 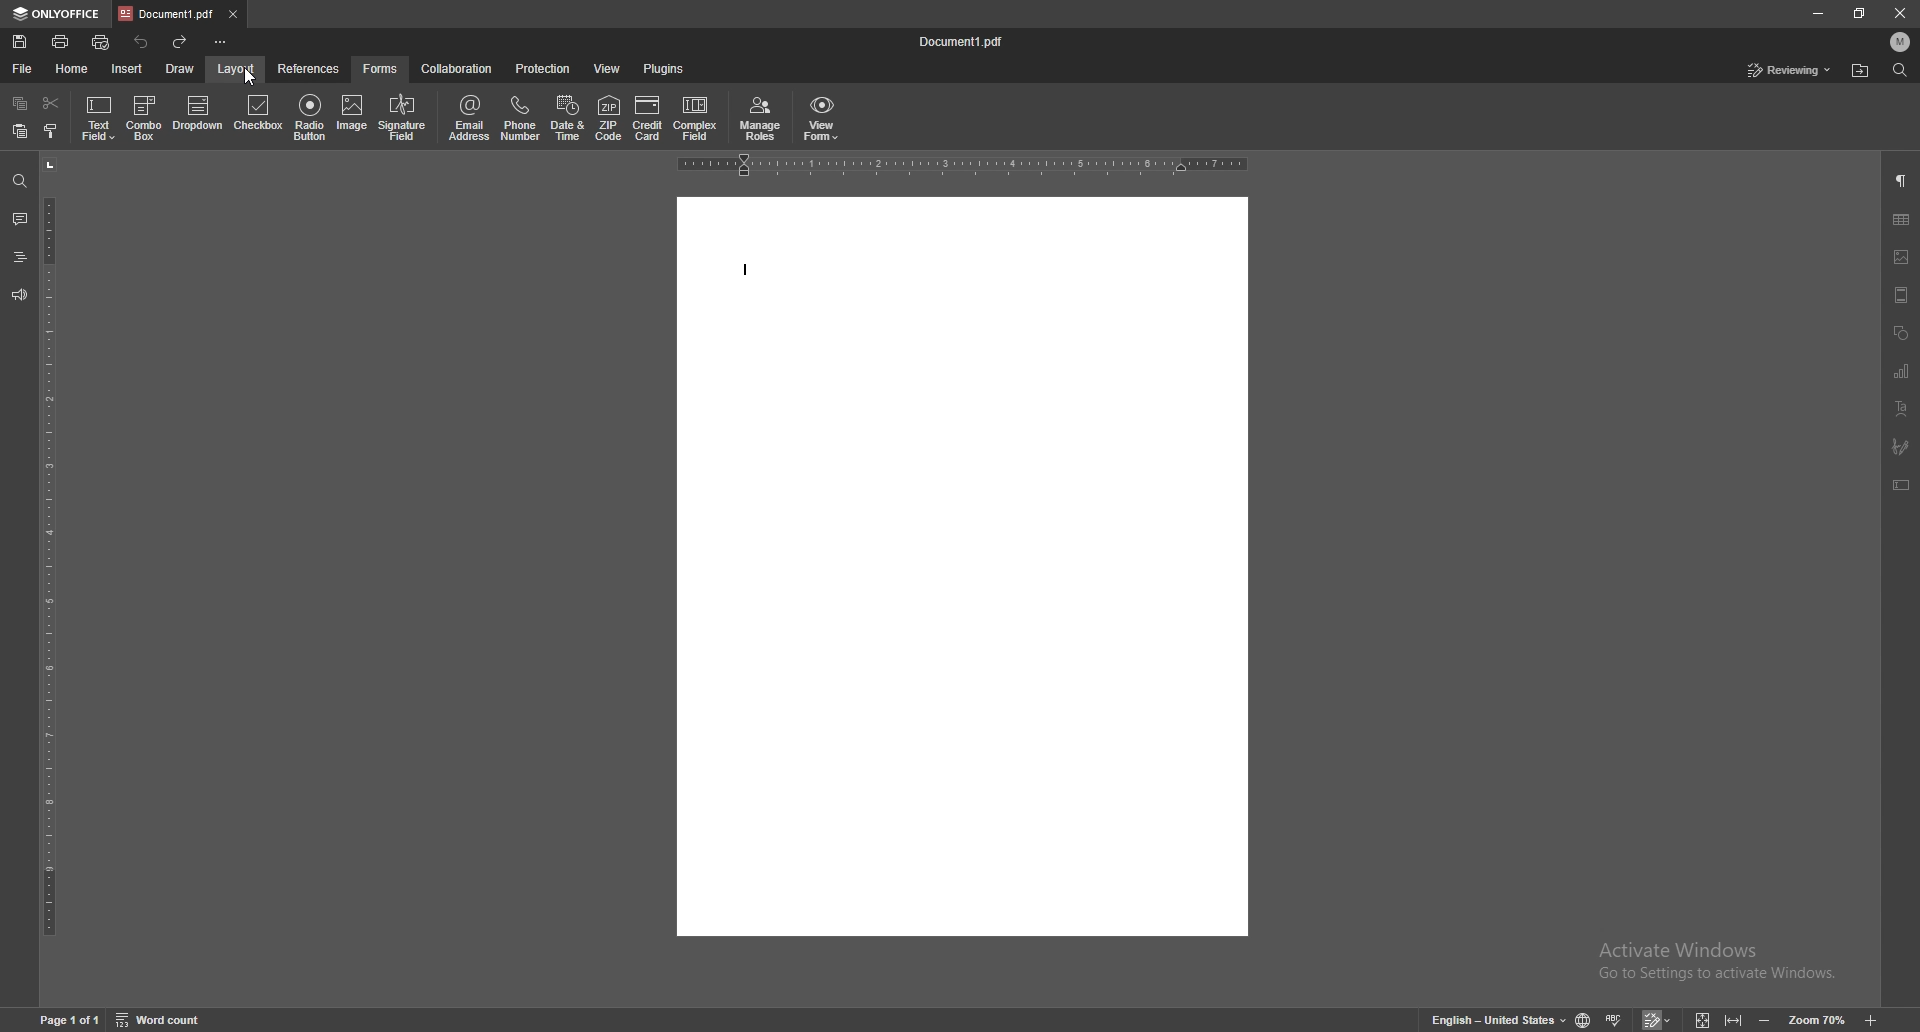 I want to click on manage roles, so click(x=764, y=118).